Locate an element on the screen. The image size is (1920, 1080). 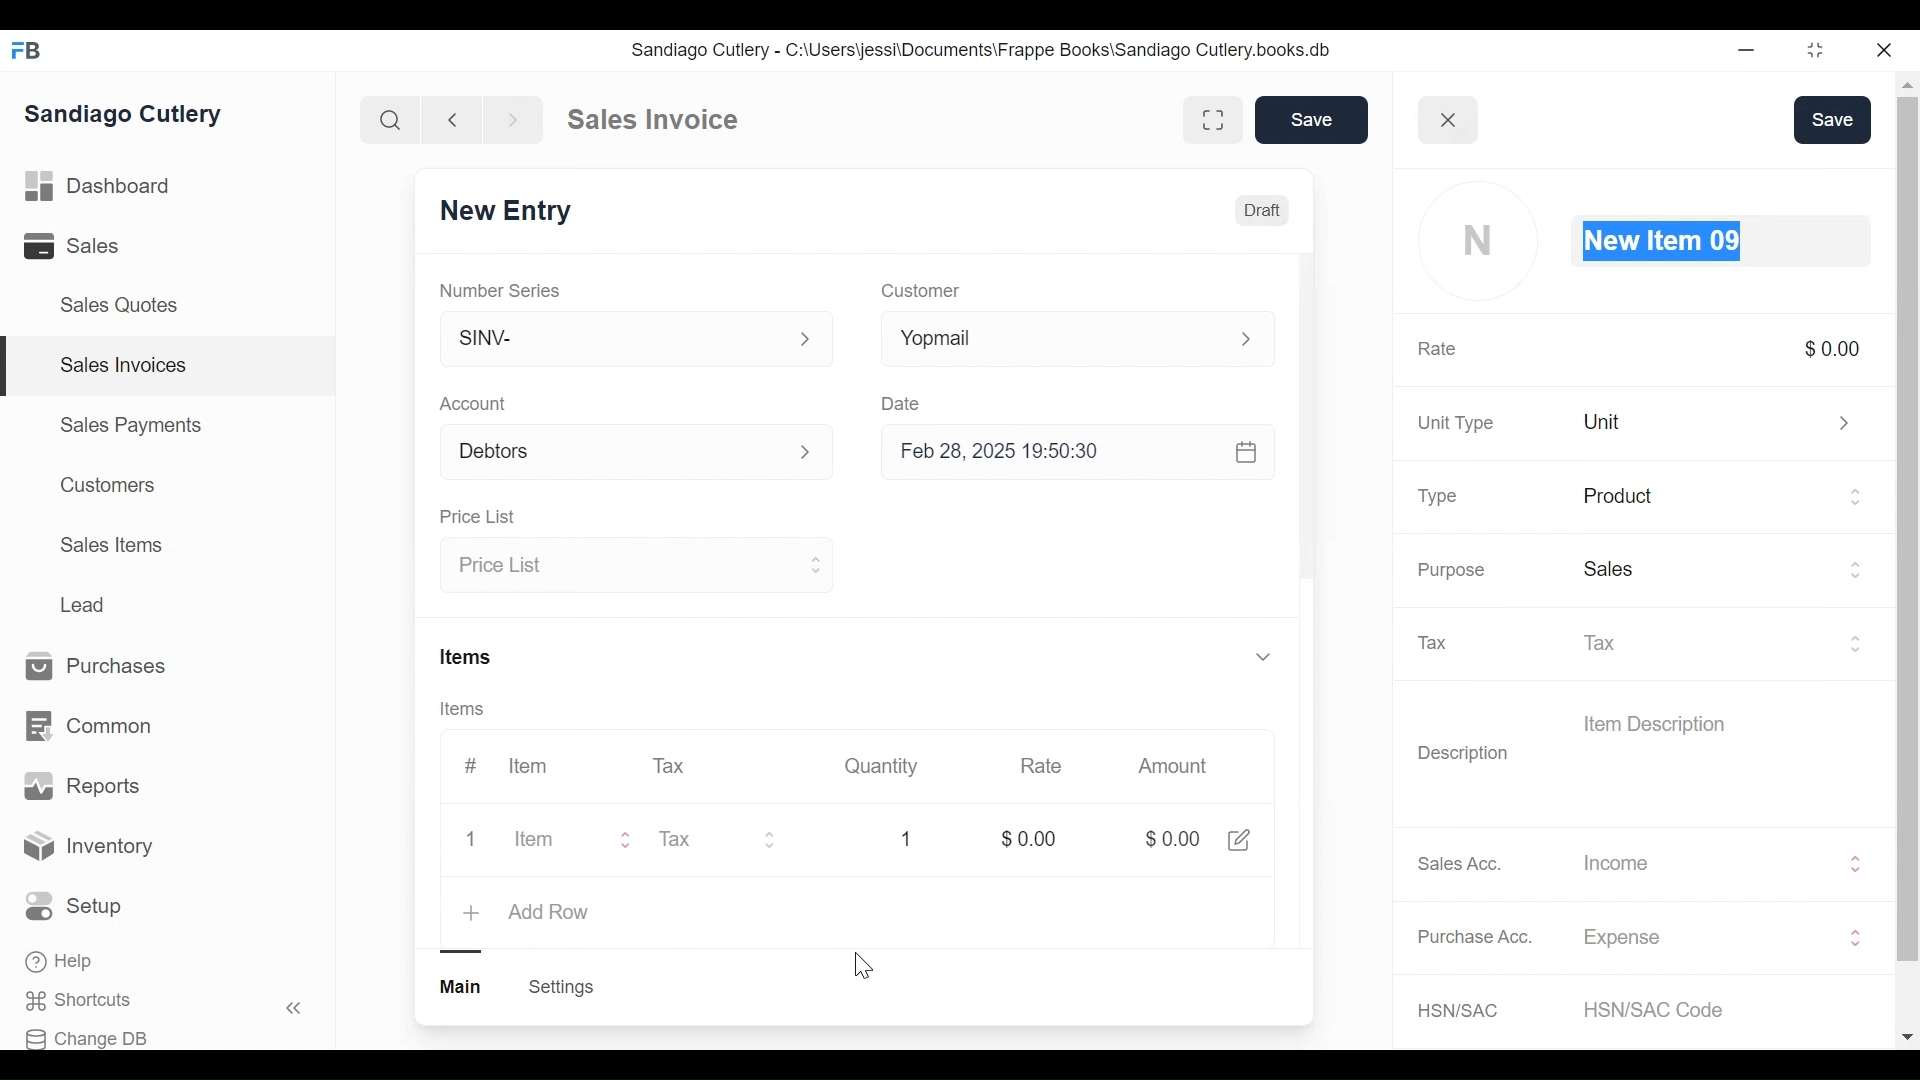
Sales is located at coordinates (75, 245).